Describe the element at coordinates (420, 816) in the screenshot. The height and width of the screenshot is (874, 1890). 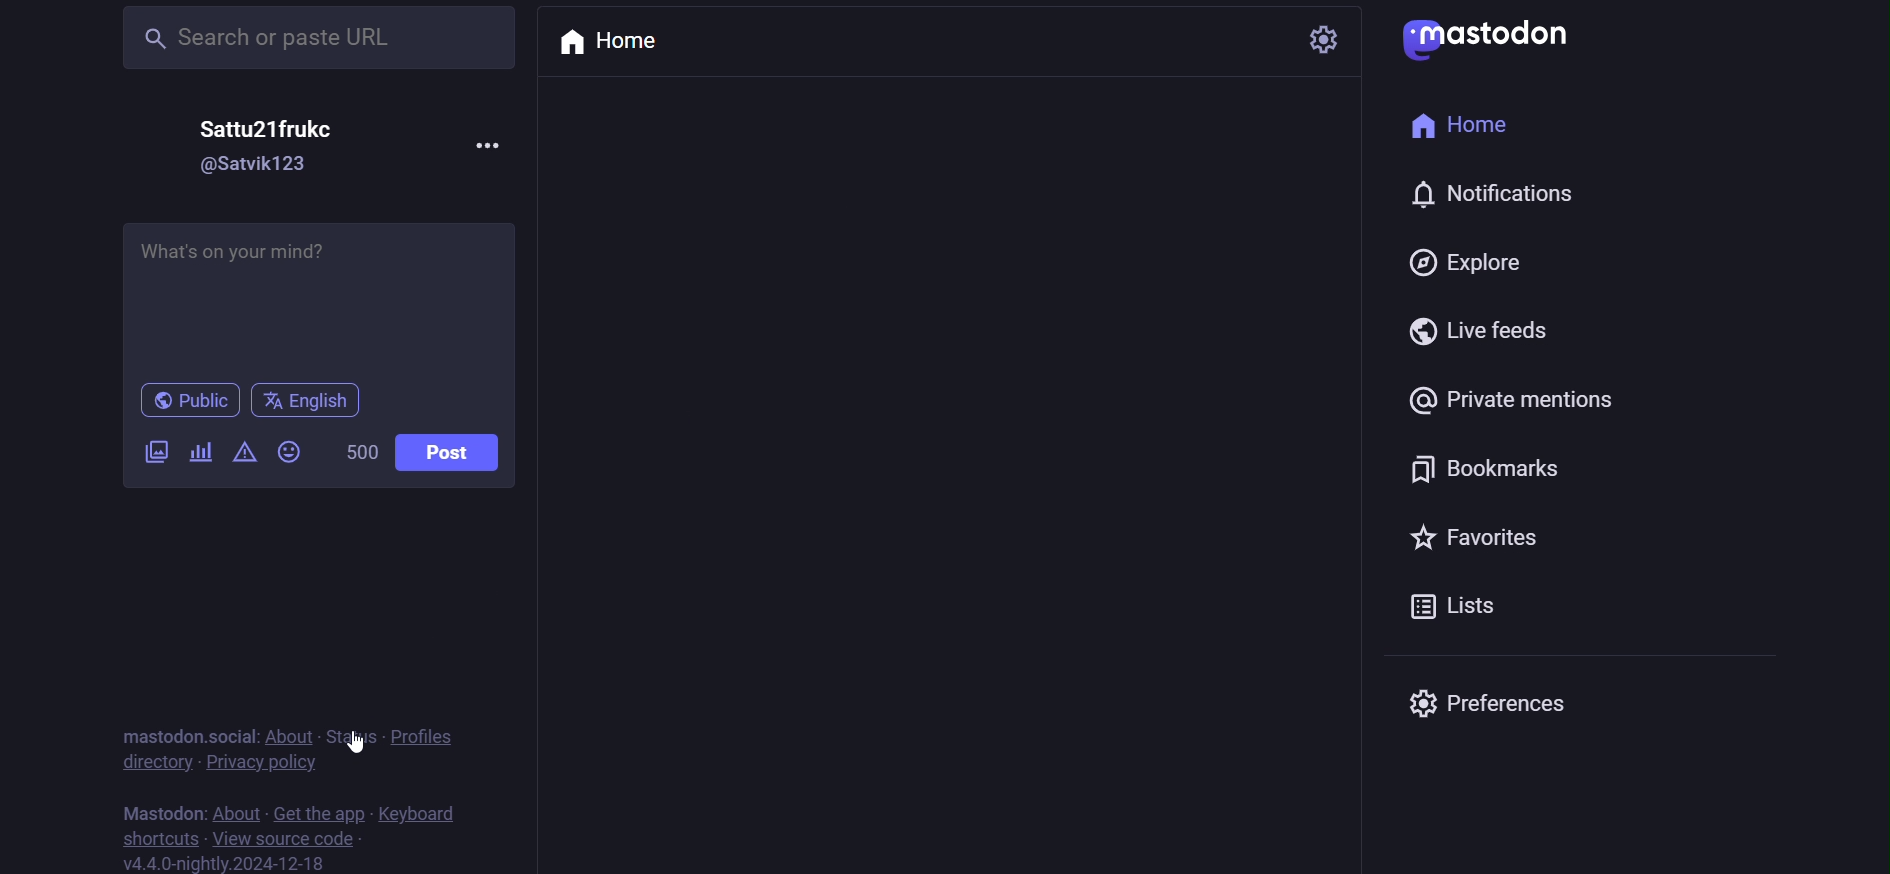
I see `keyboard` at that location.